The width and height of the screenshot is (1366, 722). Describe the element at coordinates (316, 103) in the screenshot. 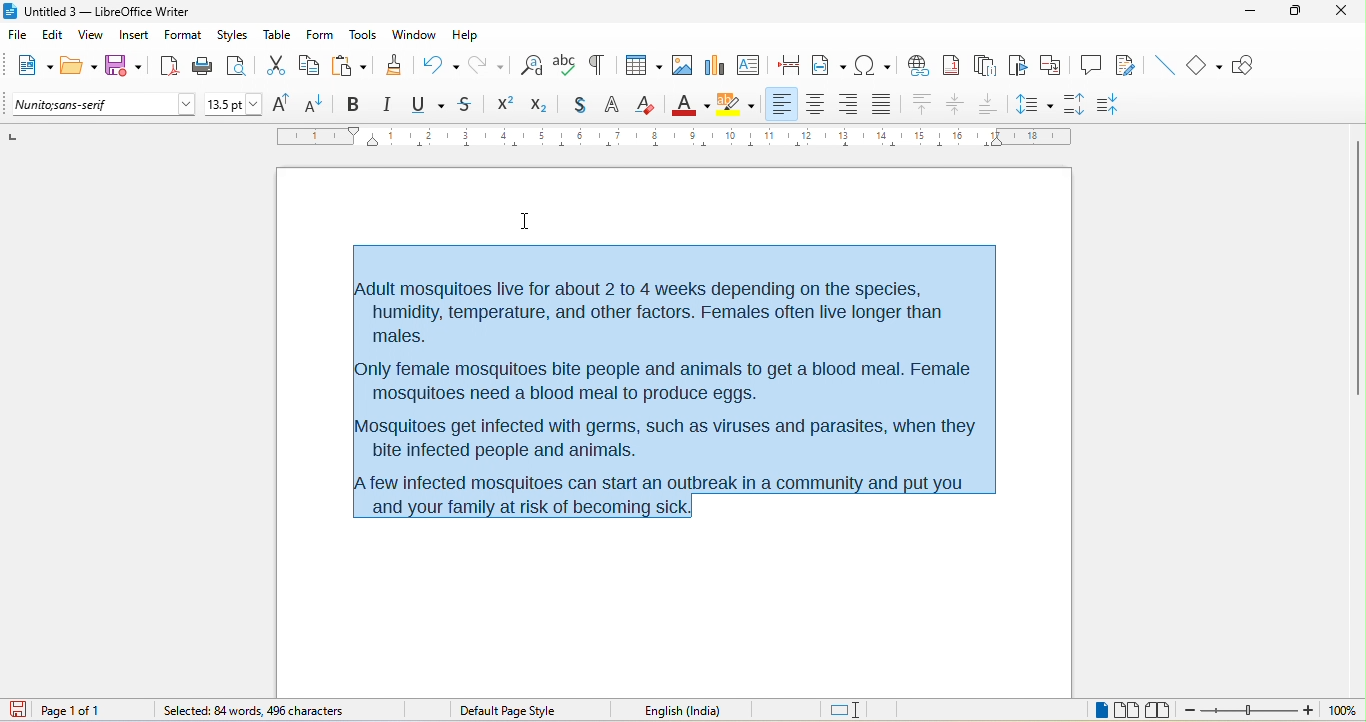

I see `decrease size` at that location.